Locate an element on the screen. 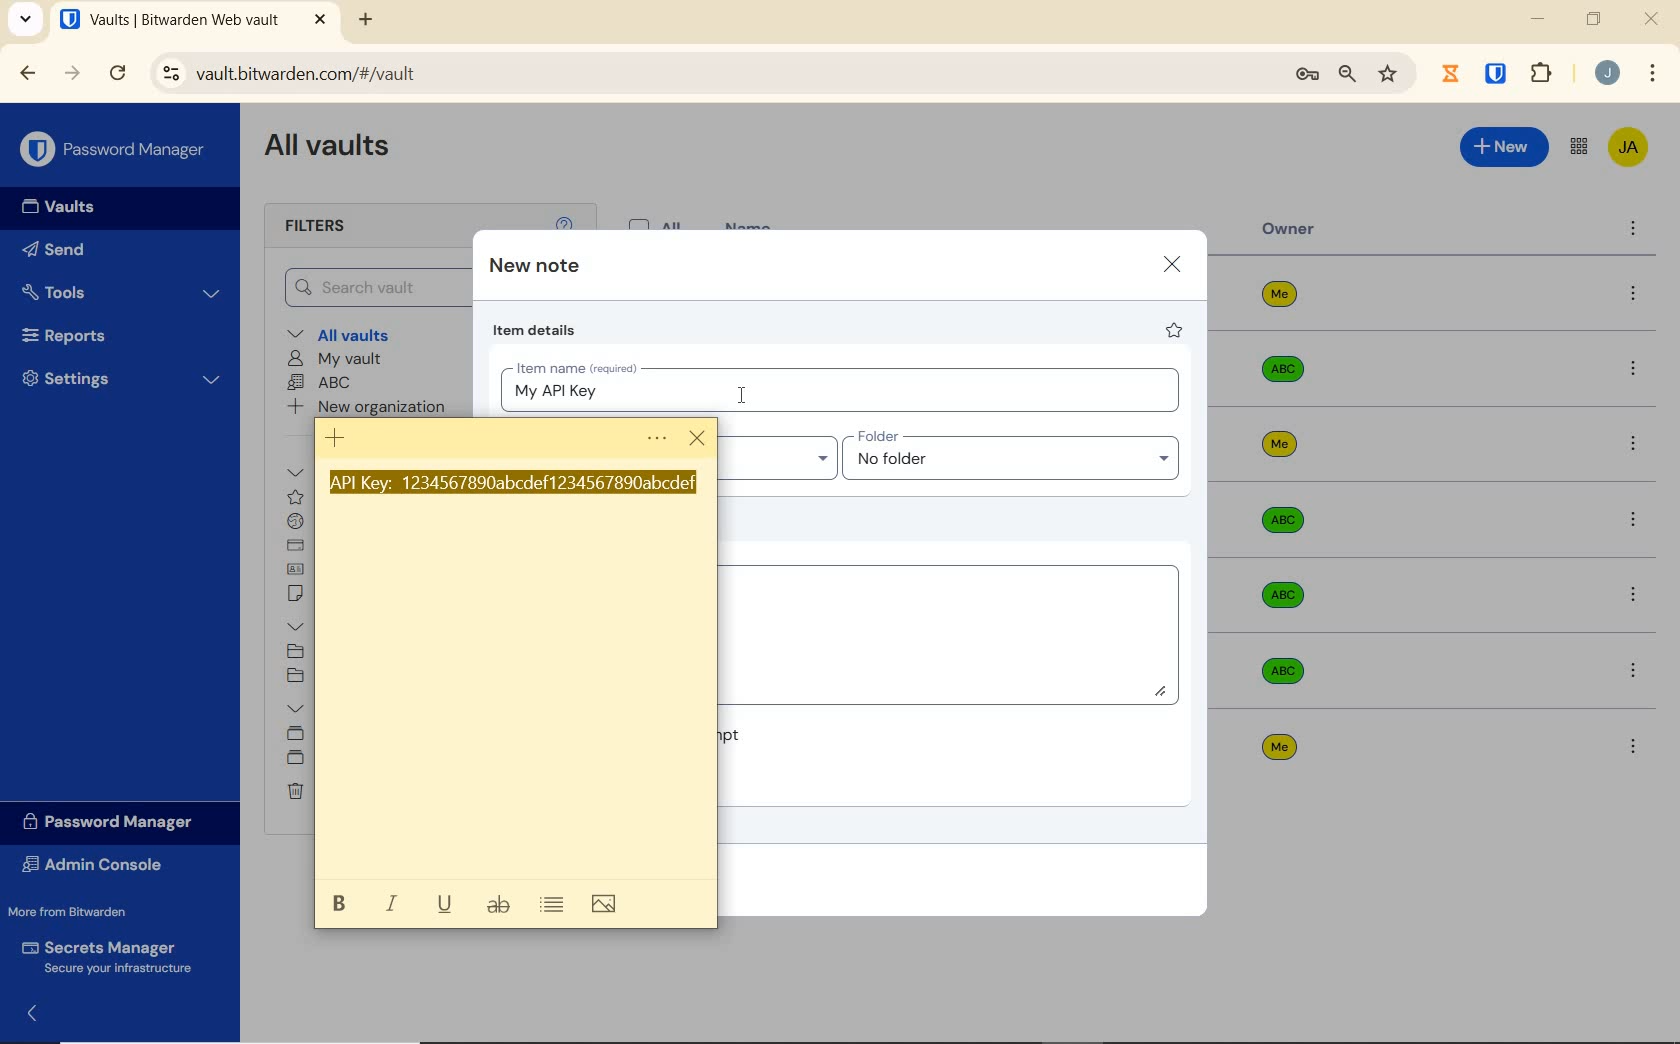 Image resolution: width=1680 pixels, height=1044 pixels. Collections is located at coordinates (295, 706).